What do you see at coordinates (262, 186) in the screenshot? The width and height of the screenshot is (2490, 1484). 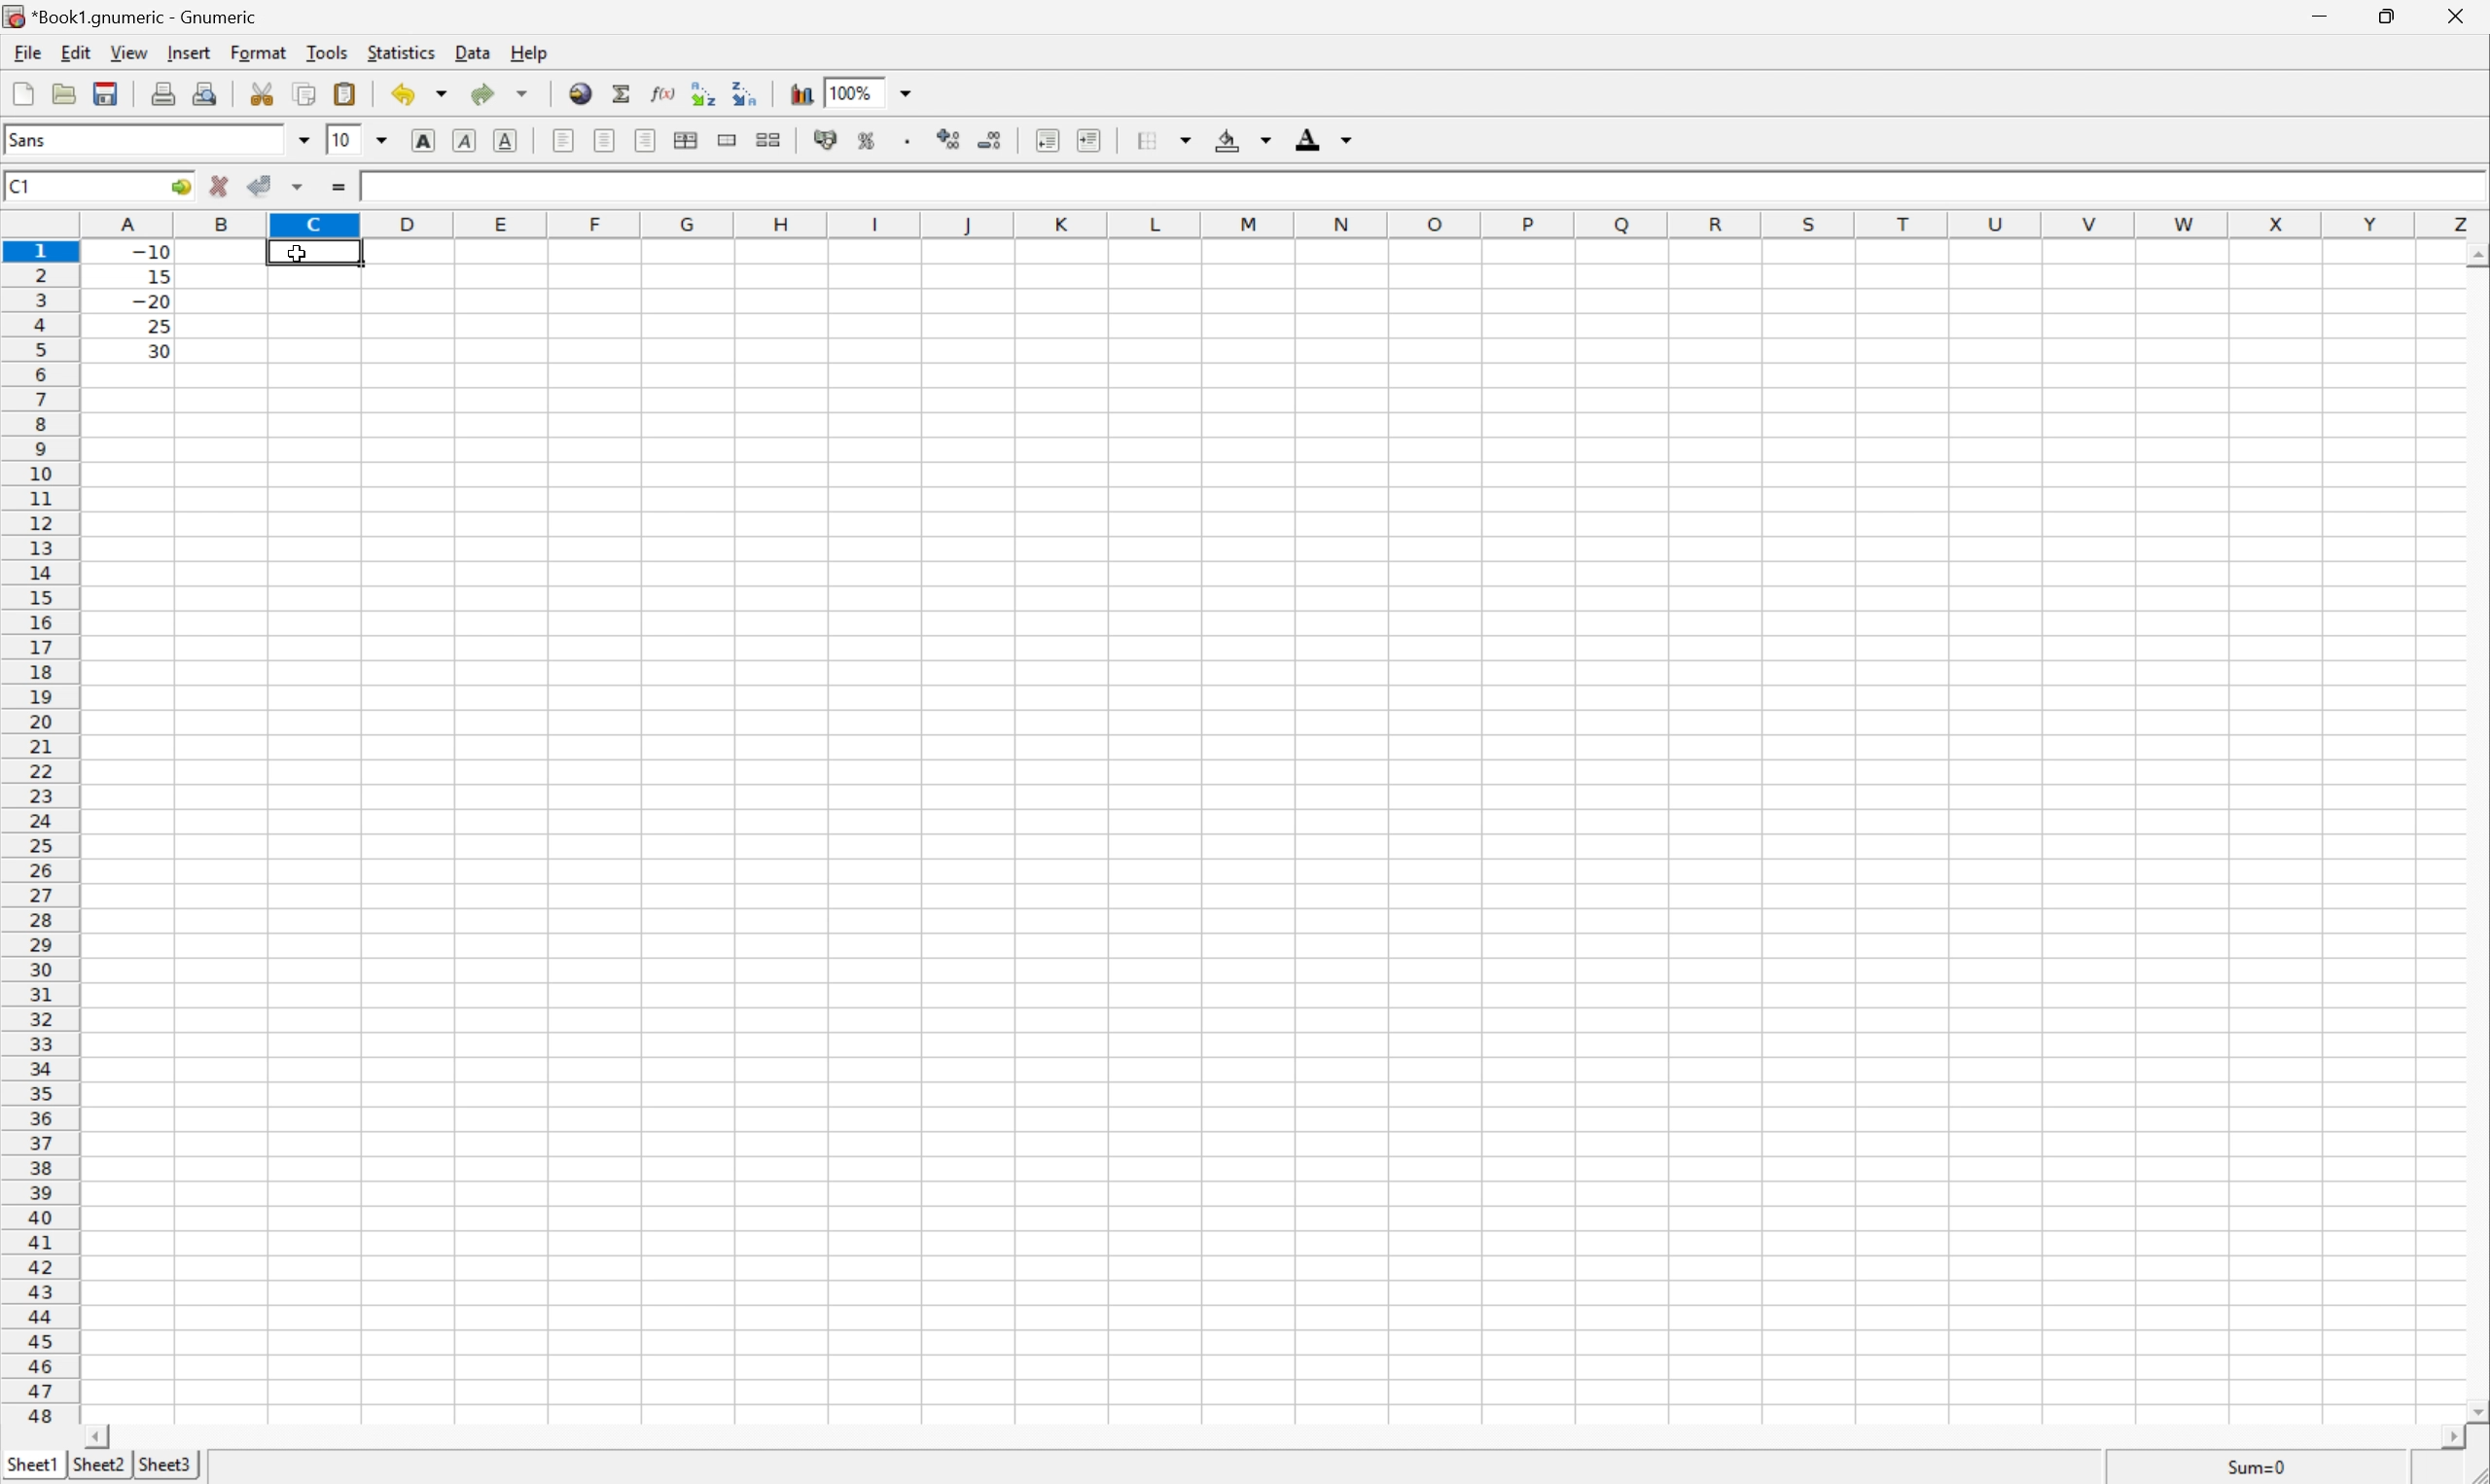 I see `Accept change` at bounding box center [262, 186].